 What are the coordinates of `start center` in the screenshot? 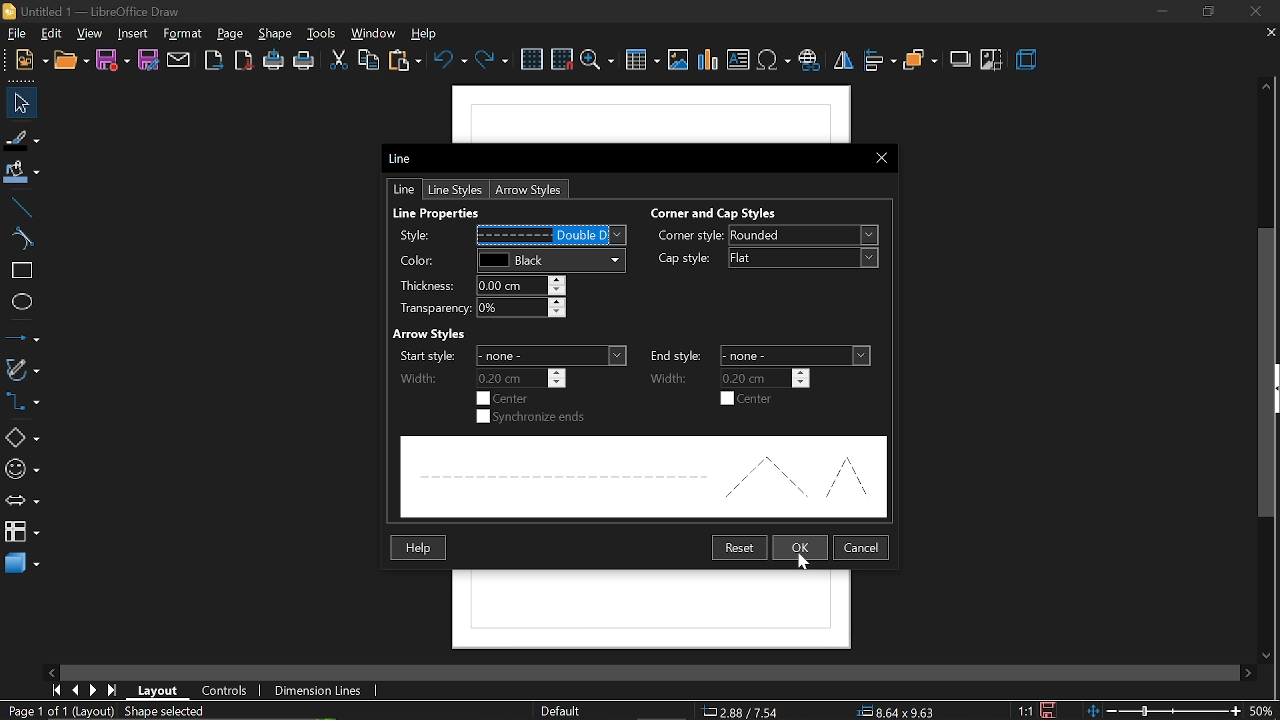 It's located at (503, 399).